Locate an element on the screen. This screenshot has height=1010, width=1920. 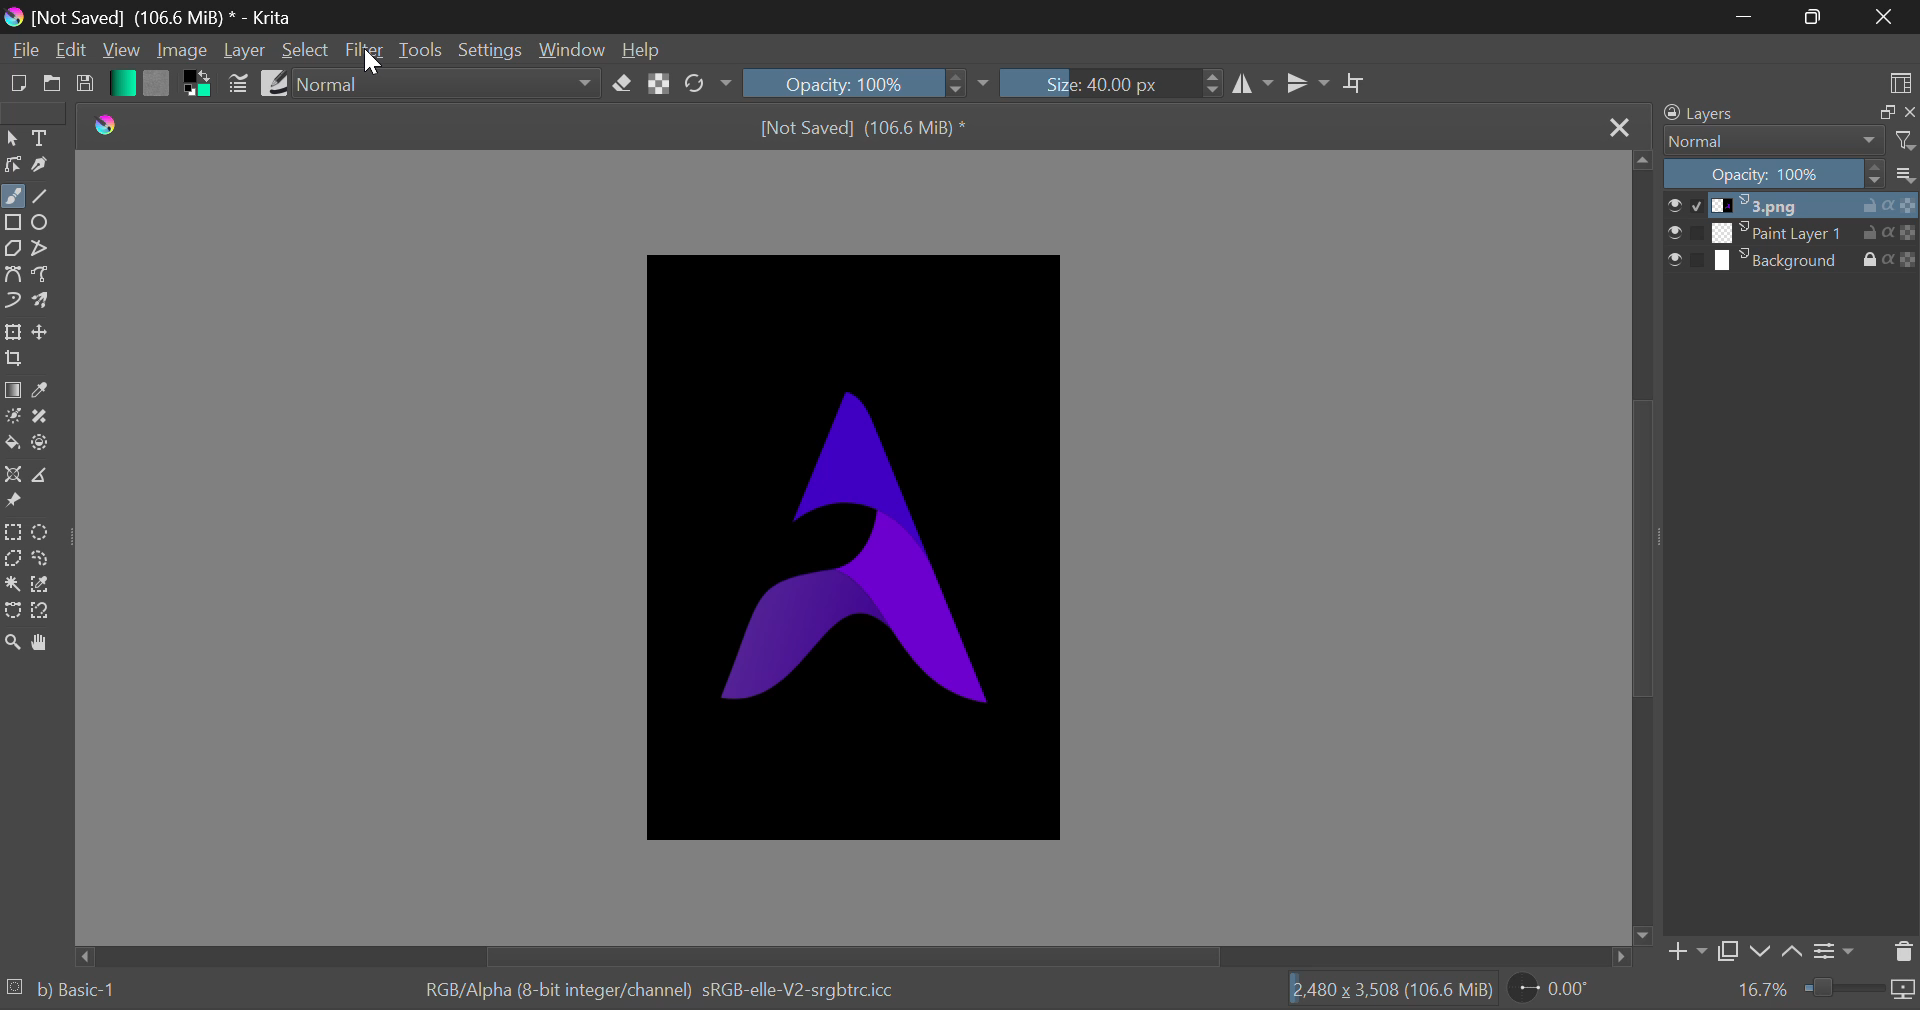
Ellipses is located at coordinates (44, 224).